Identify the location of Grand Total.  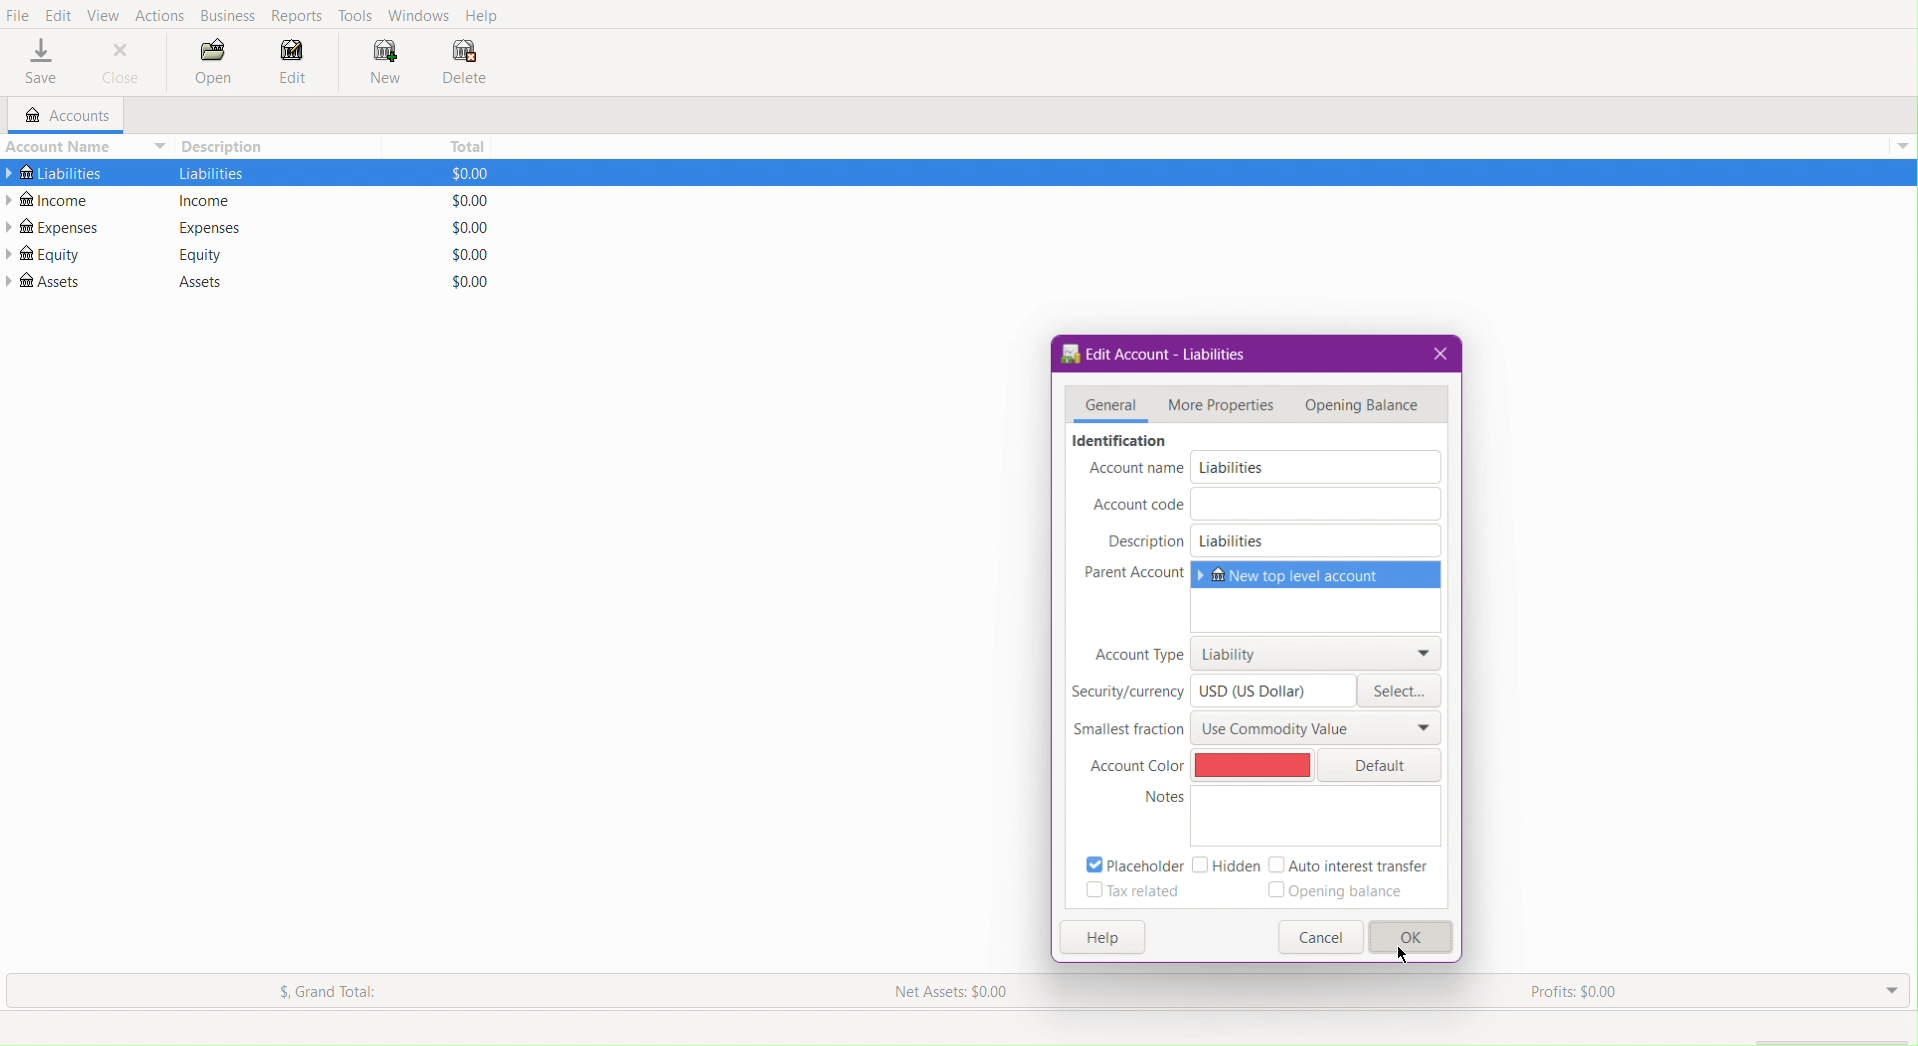
(330, 991).